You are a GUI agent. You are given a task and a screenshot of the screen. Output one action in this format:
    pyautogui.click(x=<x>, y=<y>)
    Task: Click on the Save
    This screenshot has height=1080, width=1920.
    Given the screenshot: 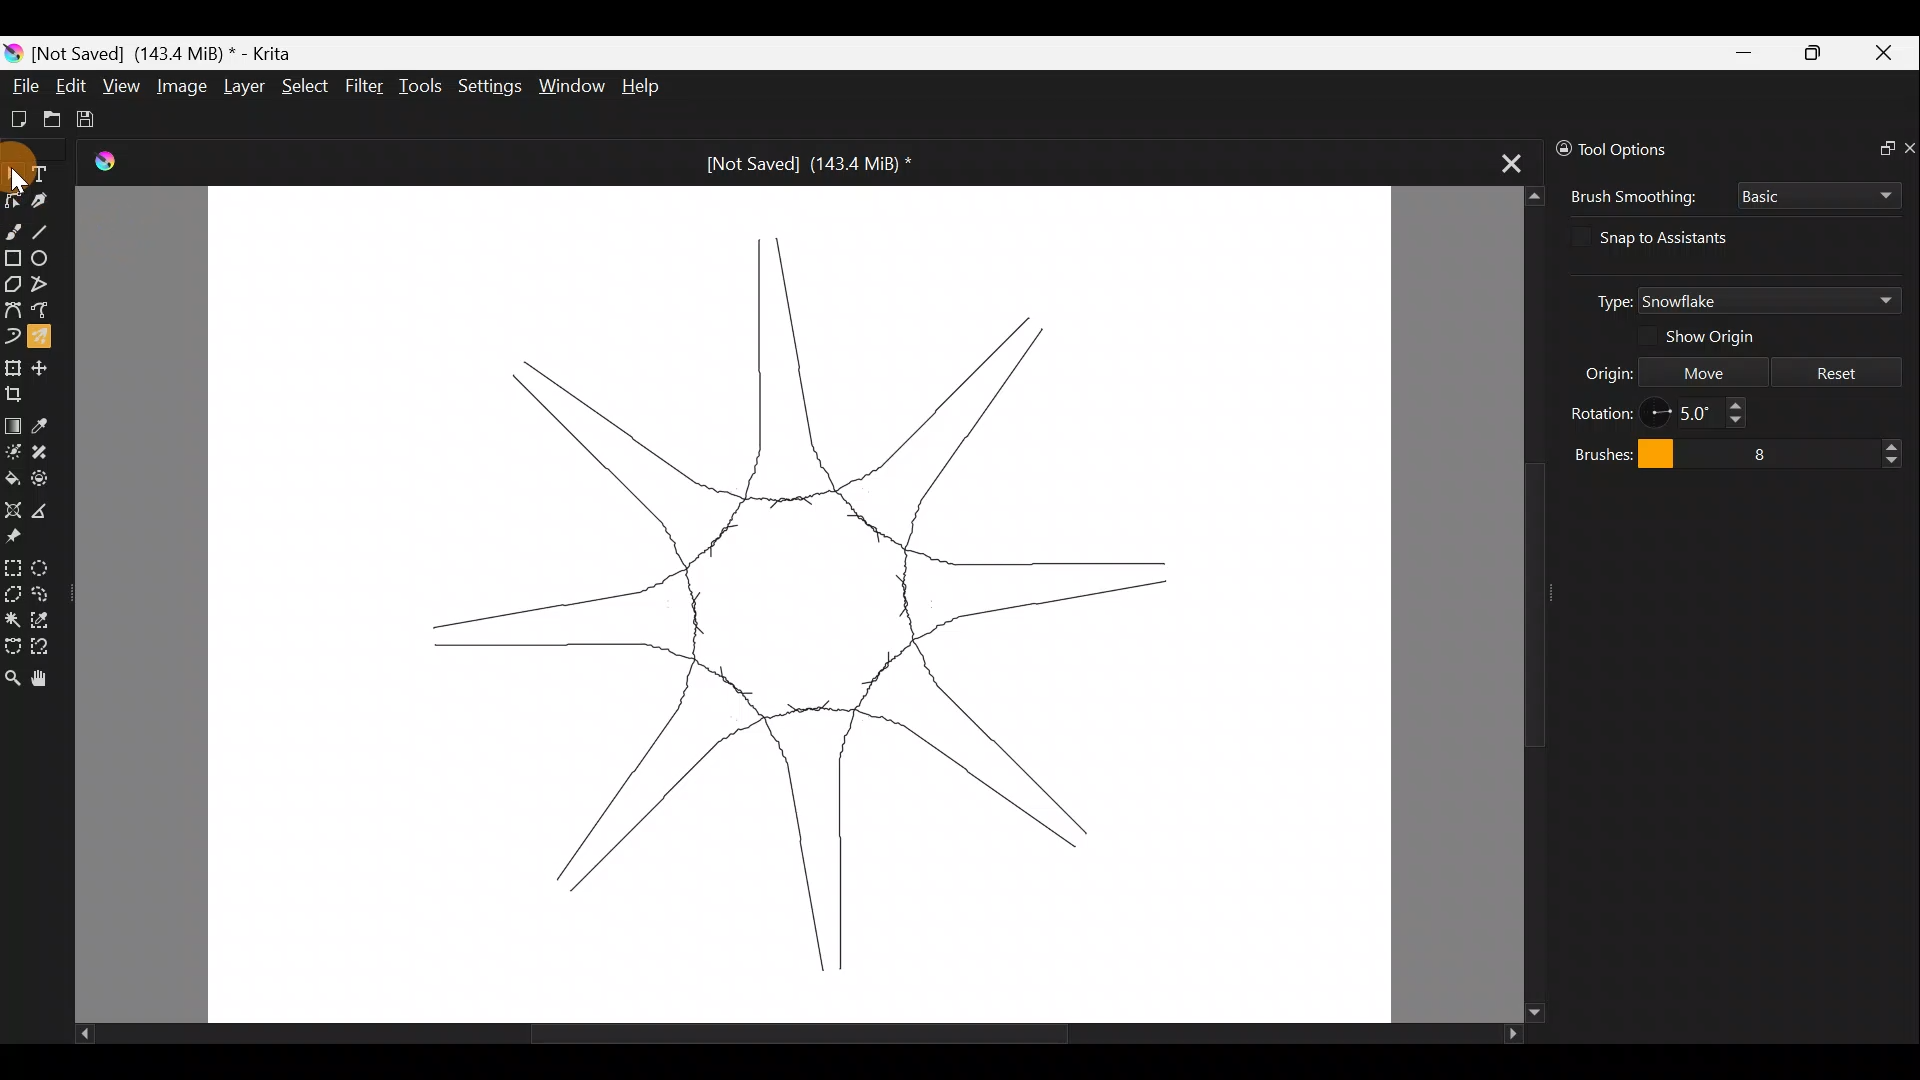 What is the action you would take?
    pyautogui.click(x=92, y=120)
    